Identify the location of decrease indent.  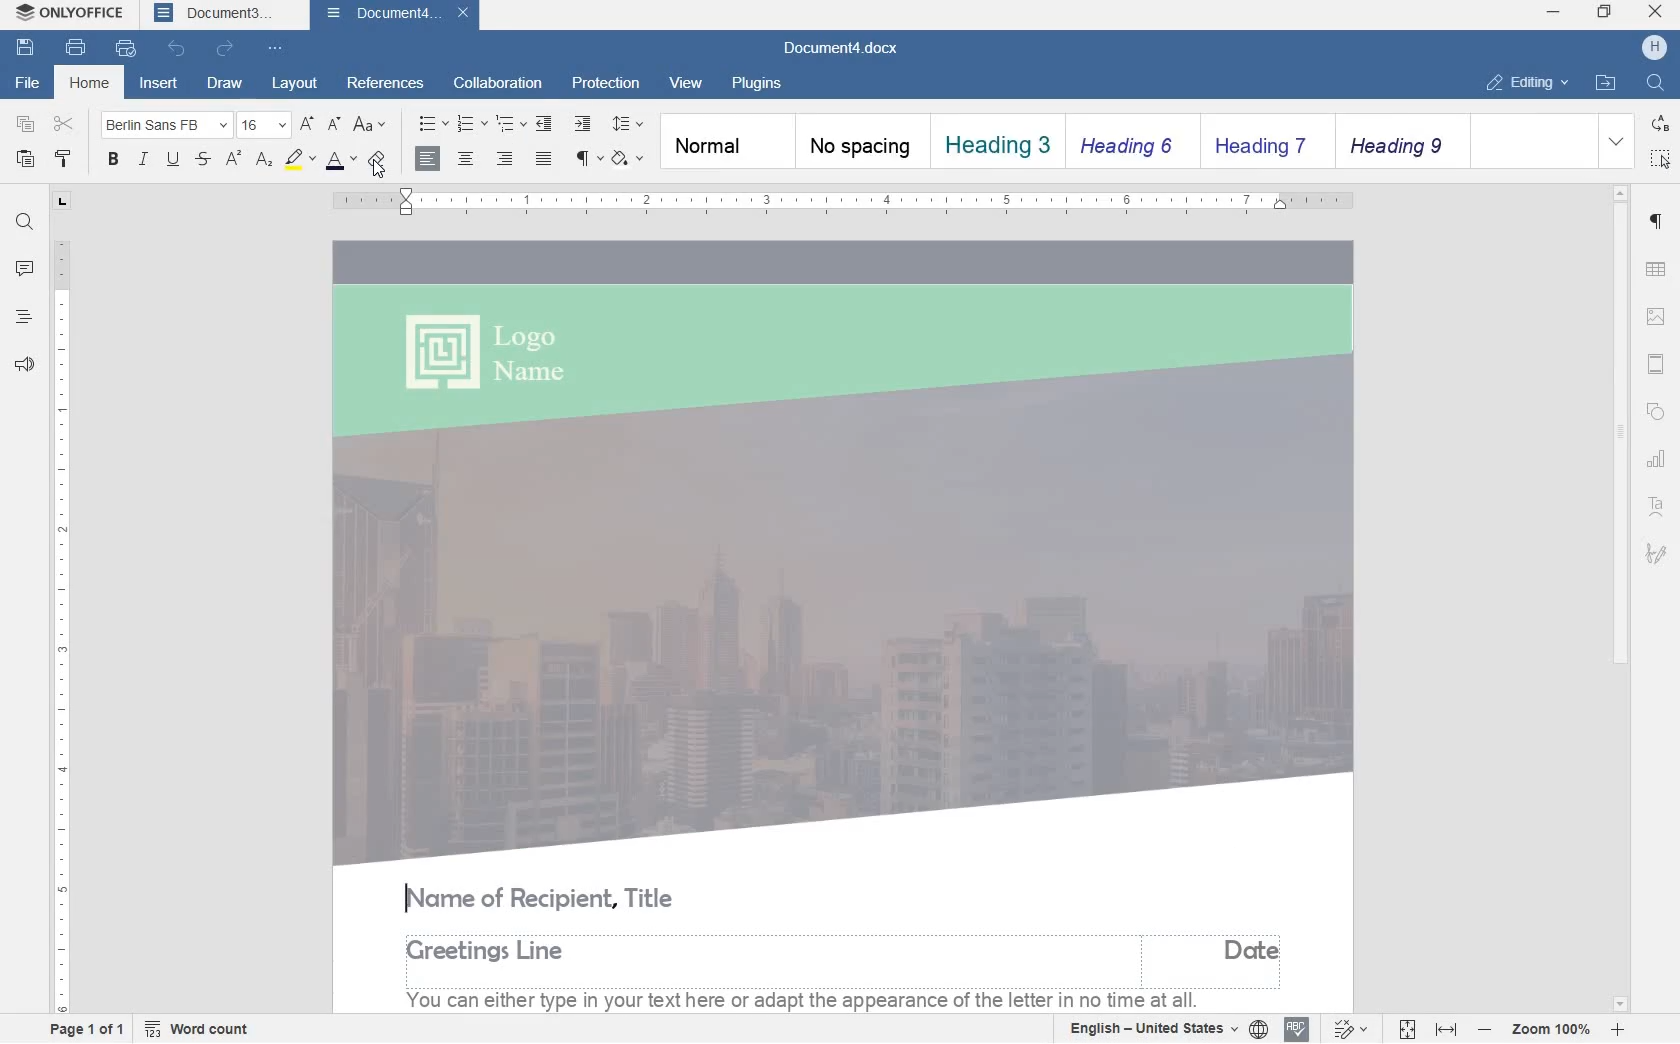
(543, 125).